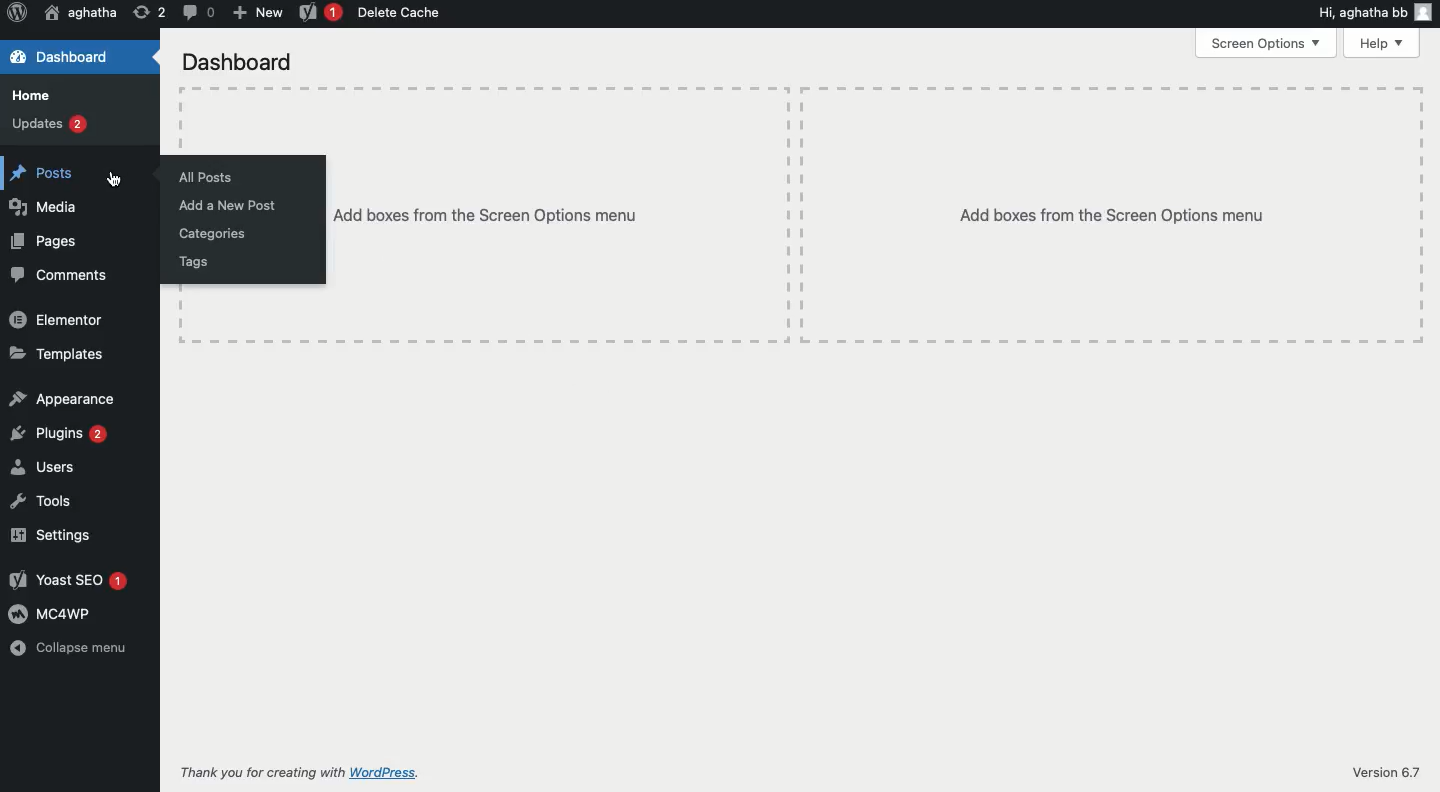  What do you see at coordinates (115, 180) in the screenshot?
I see `Cursor` at bounding box center [115, 180].